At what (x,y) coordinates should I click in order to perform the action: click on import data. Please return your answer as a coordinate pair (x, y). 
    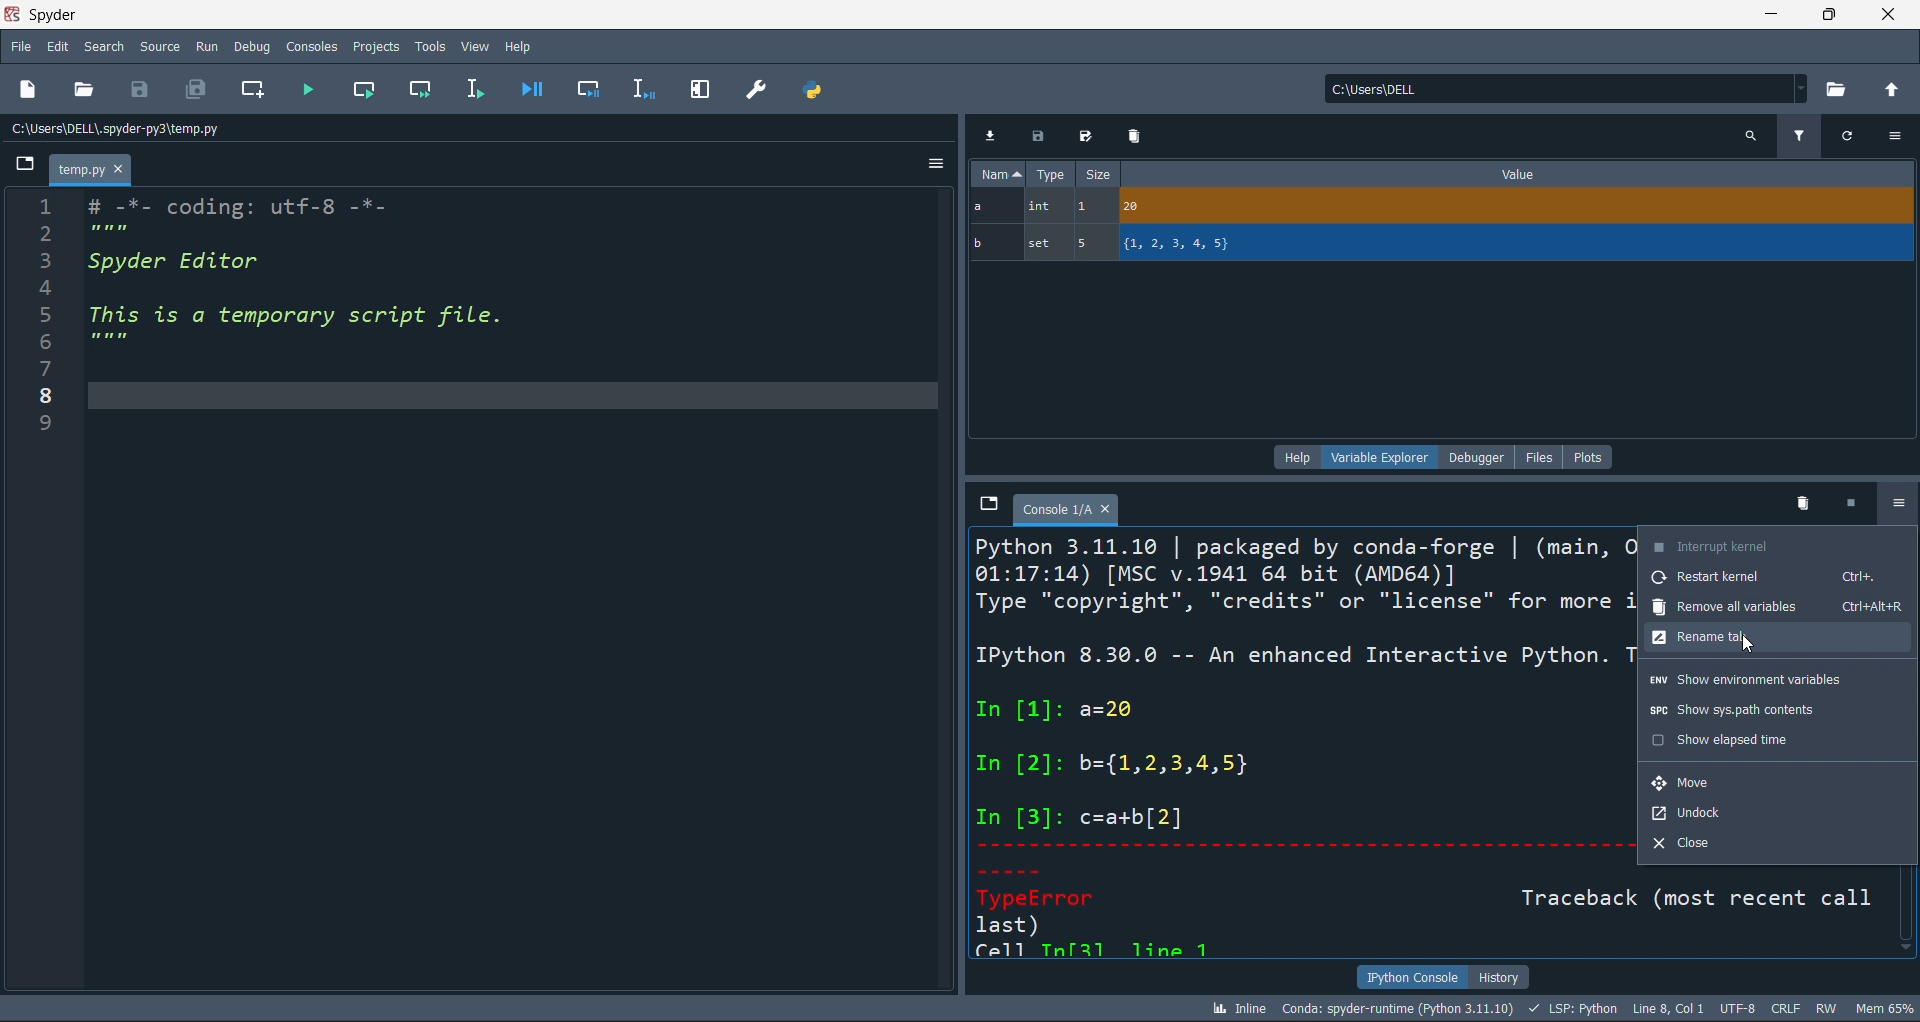
    Looking at the image, I should click on (992, 133).